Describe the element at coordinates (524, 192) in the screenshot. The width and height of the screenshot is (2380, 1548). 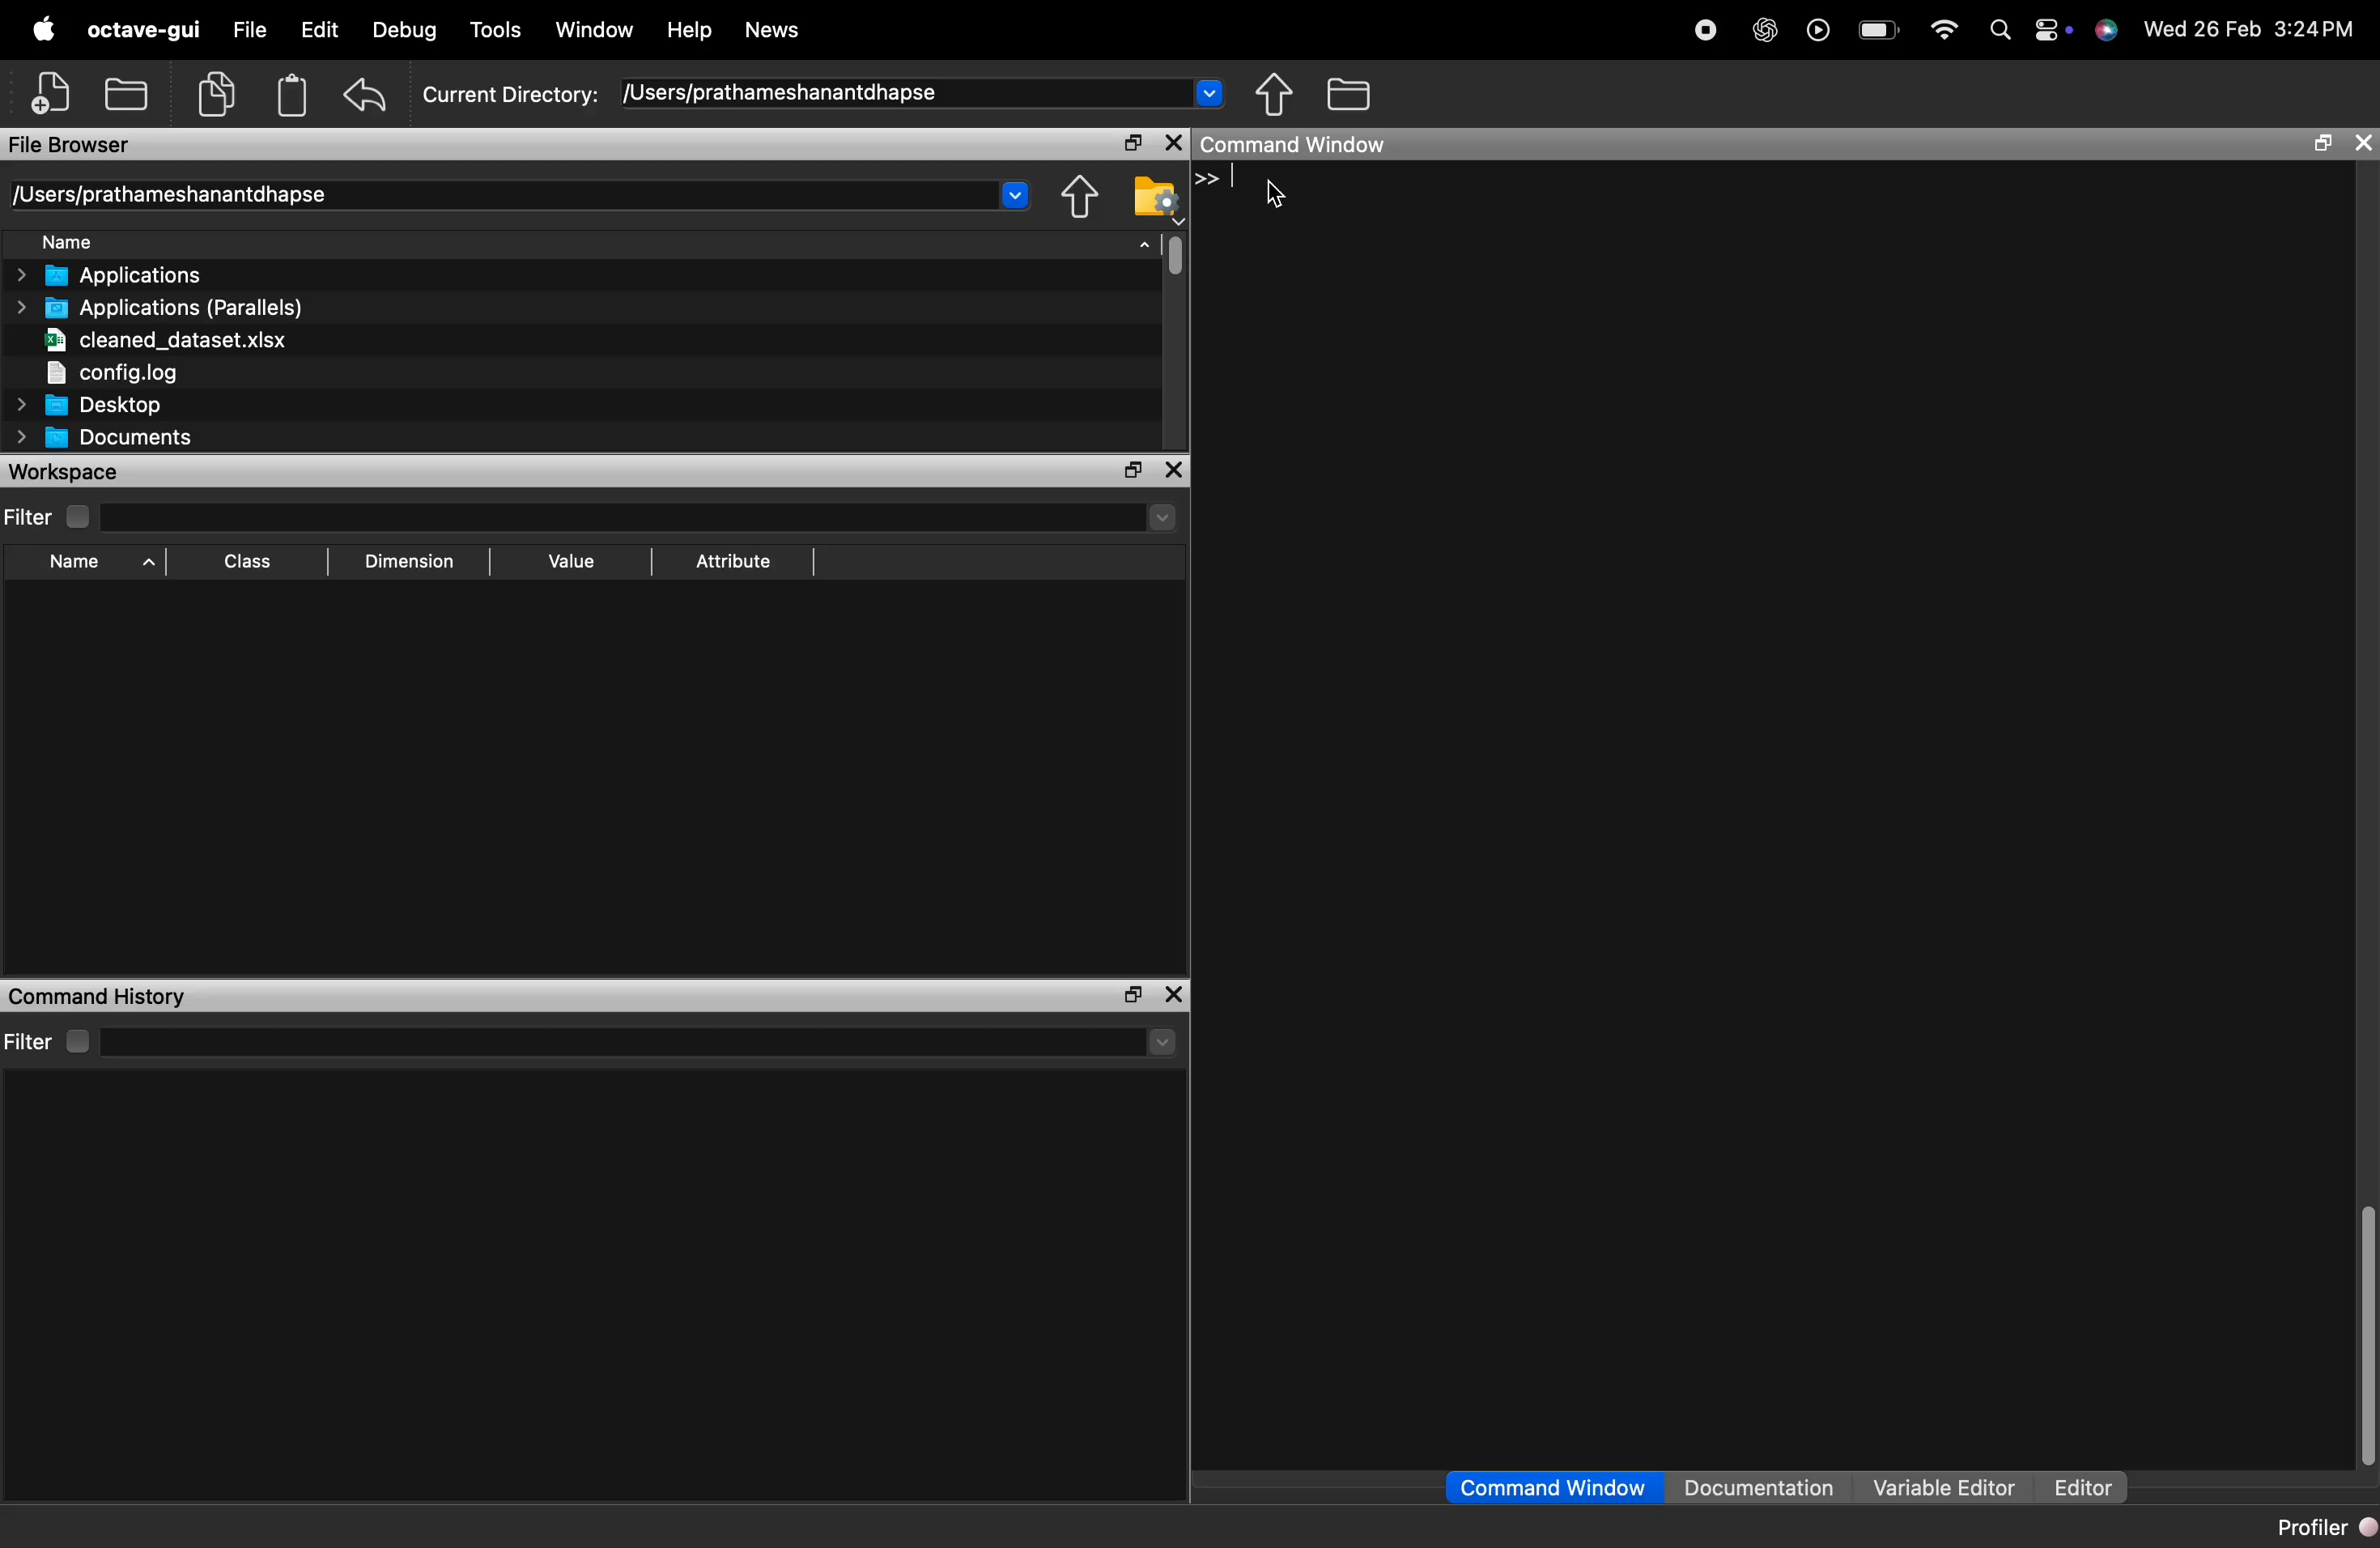
I see `Users/prathameshanantdhapse` at that location.